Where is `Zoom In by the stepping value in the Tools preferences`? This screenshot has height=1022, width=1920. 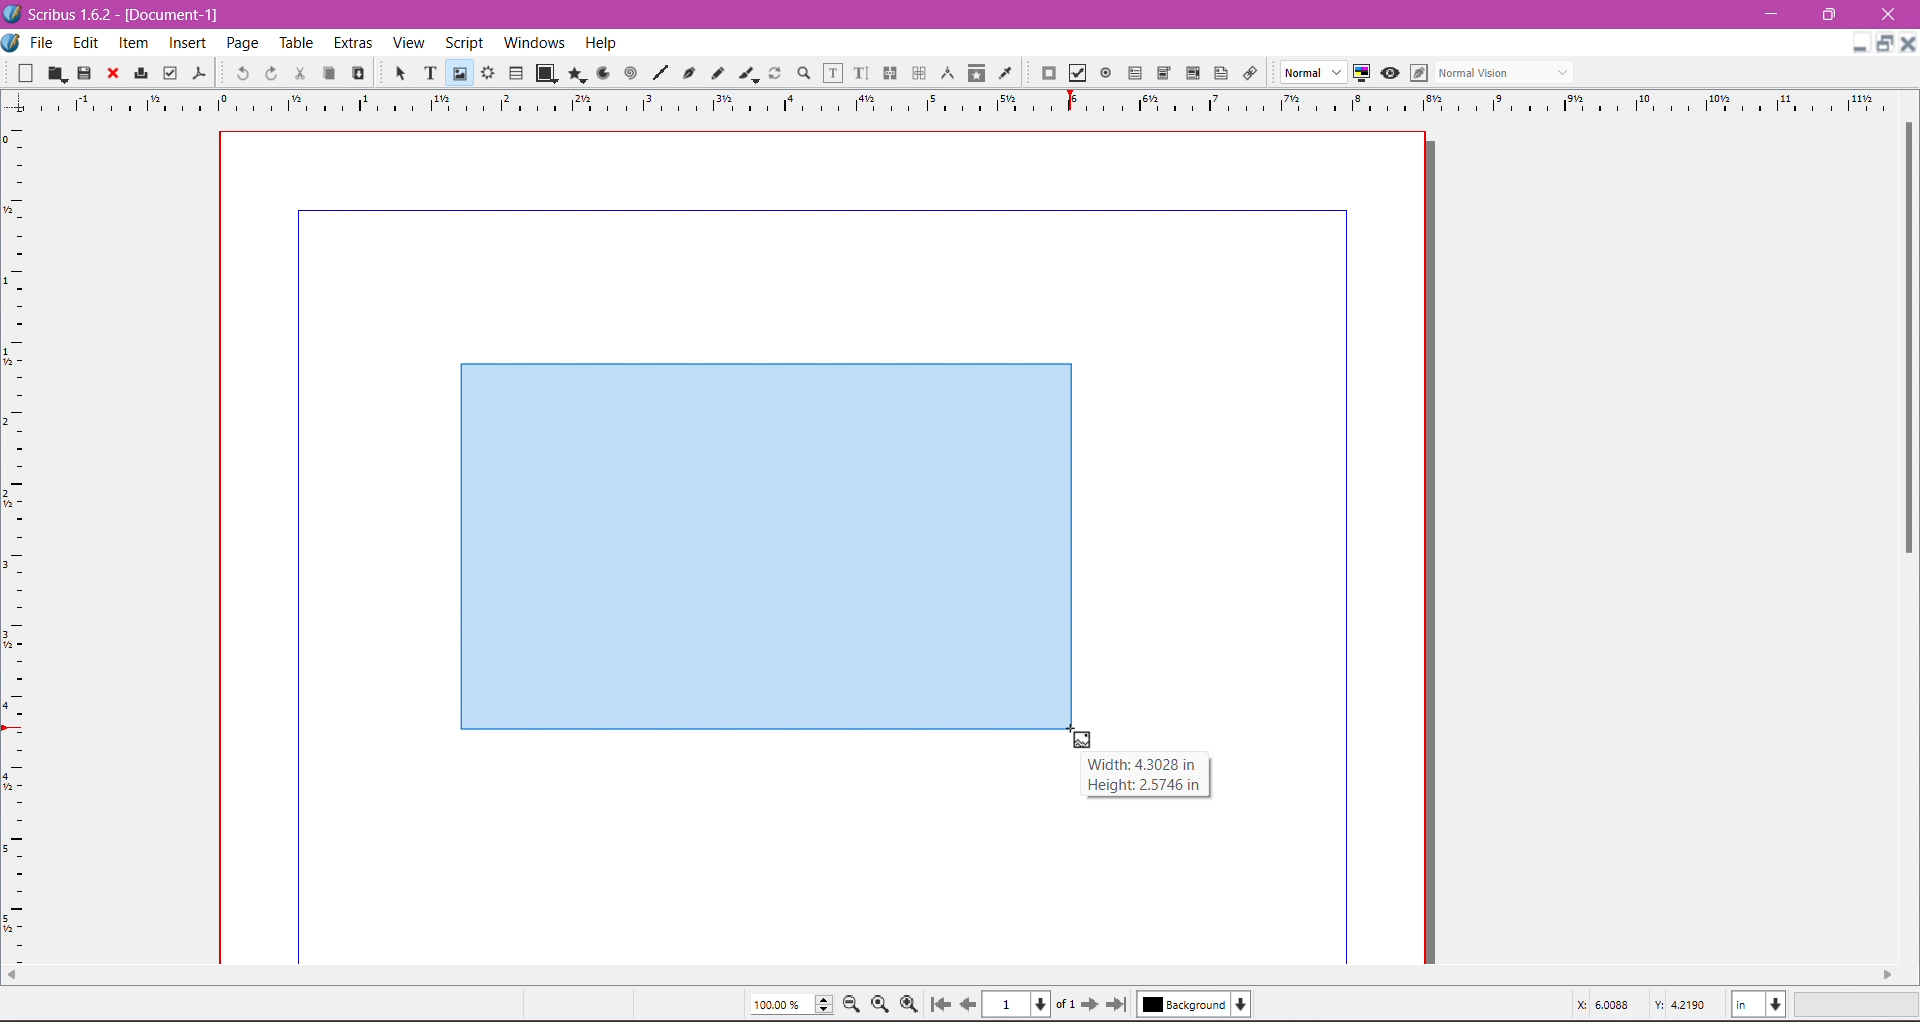 Zoom In by the stepping value in the Tools preferences is located at coordinates (911, 1004).